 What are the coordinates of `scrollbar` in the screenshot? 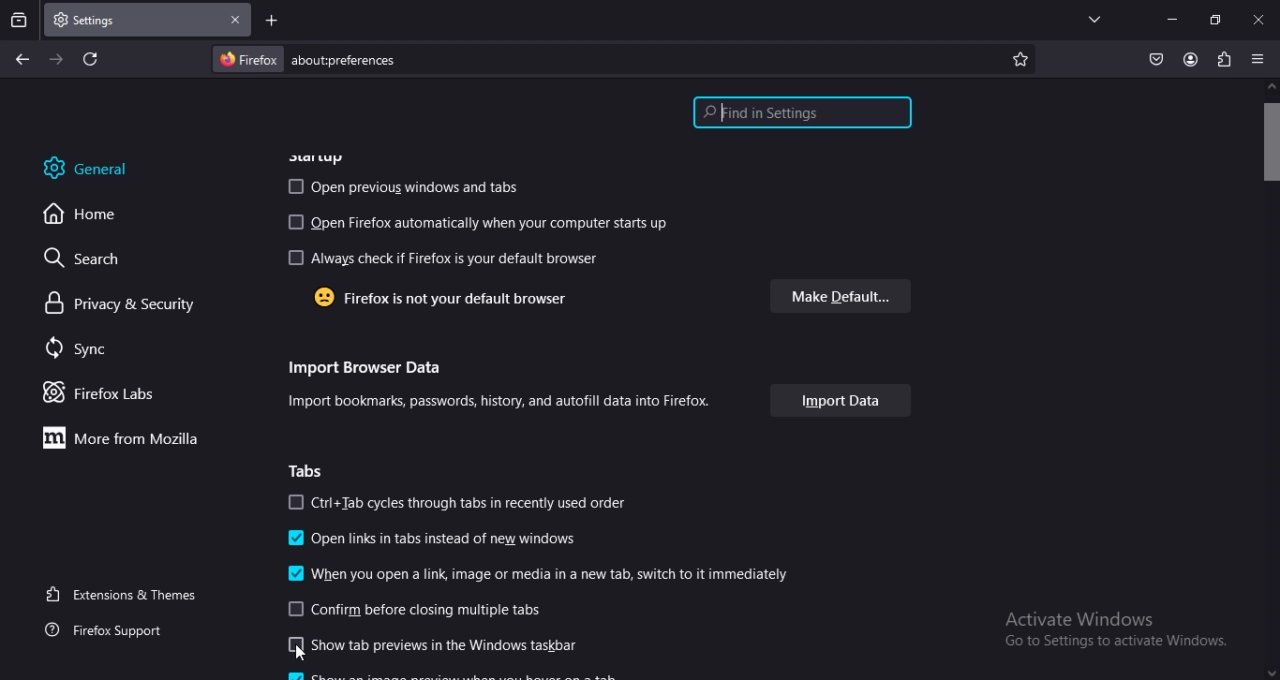 It's located at (1271, 382).